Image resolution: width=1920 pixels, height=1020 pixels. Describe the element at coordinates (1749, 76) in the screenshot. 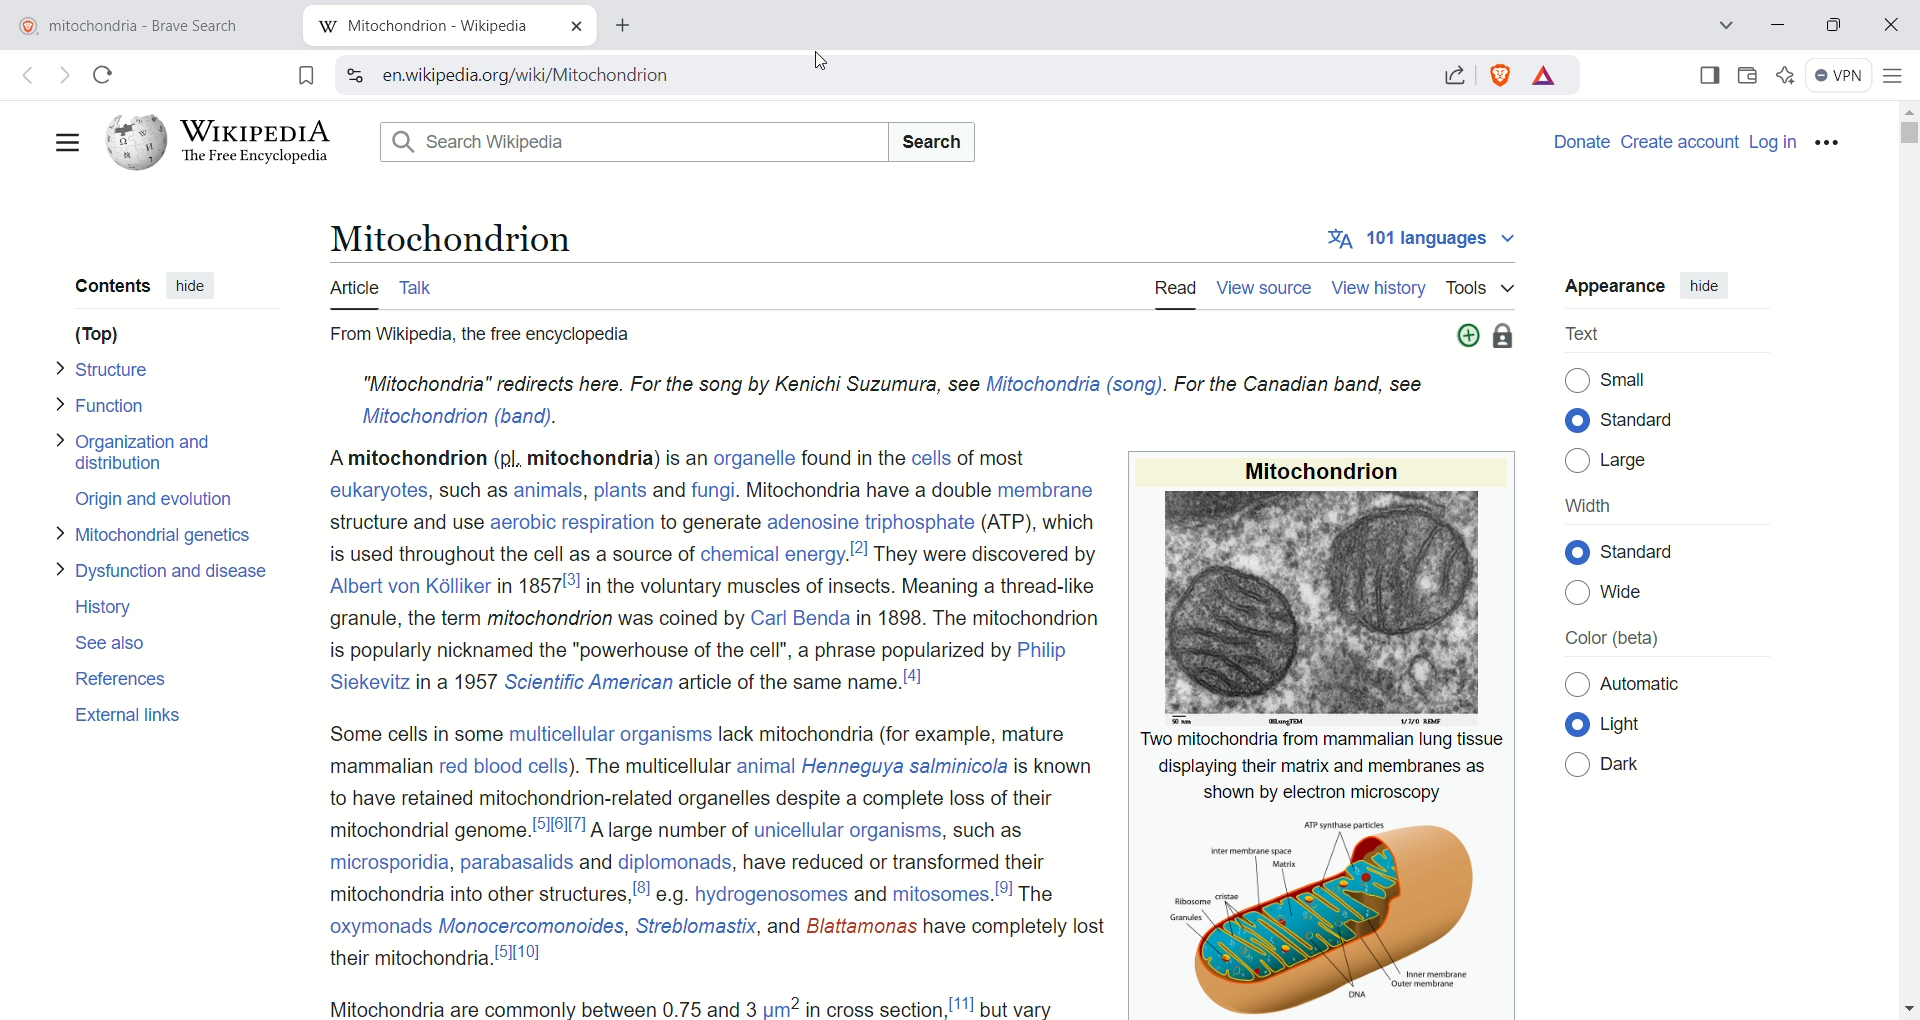

I see `wallet` at that location.